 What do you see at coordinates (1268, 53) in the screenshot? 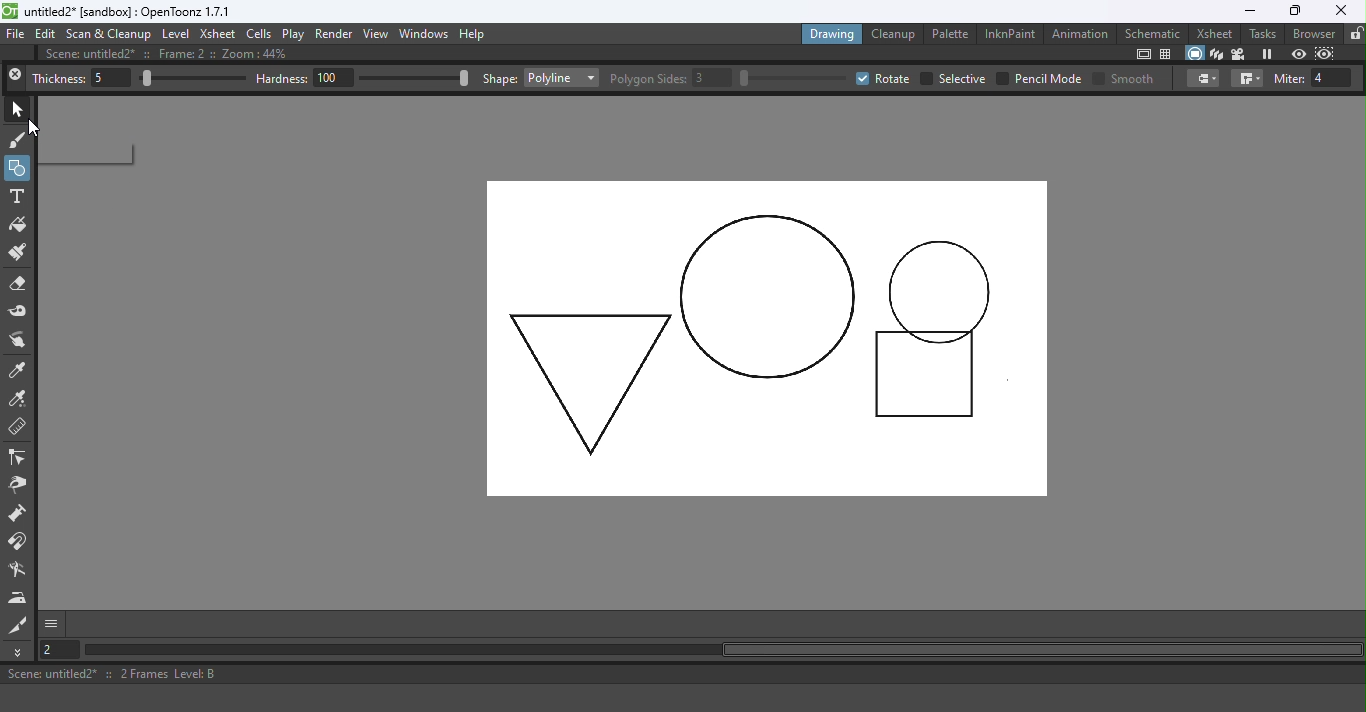
I see `Freeze` at bounding box center [1268, 53].